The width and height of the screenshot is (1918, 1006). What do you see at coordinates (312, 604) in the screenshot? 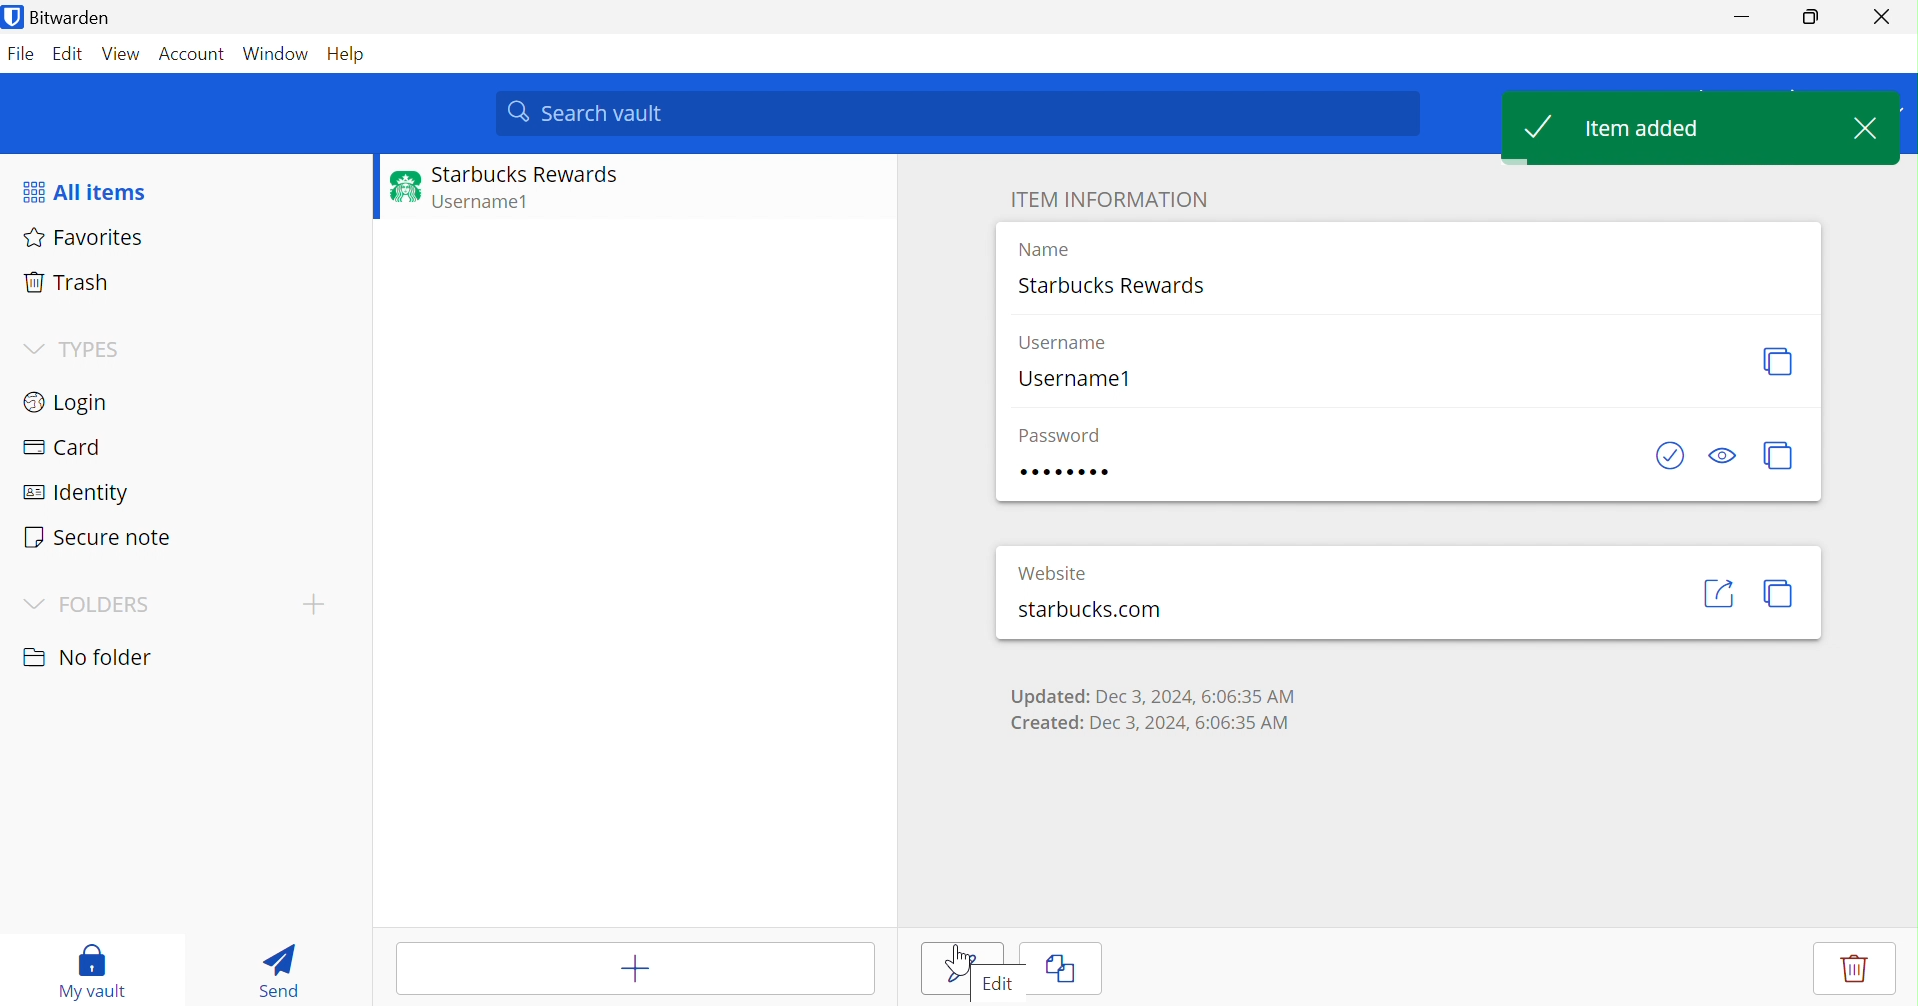
I see `Drop Down` at bounding box center [312, 604].